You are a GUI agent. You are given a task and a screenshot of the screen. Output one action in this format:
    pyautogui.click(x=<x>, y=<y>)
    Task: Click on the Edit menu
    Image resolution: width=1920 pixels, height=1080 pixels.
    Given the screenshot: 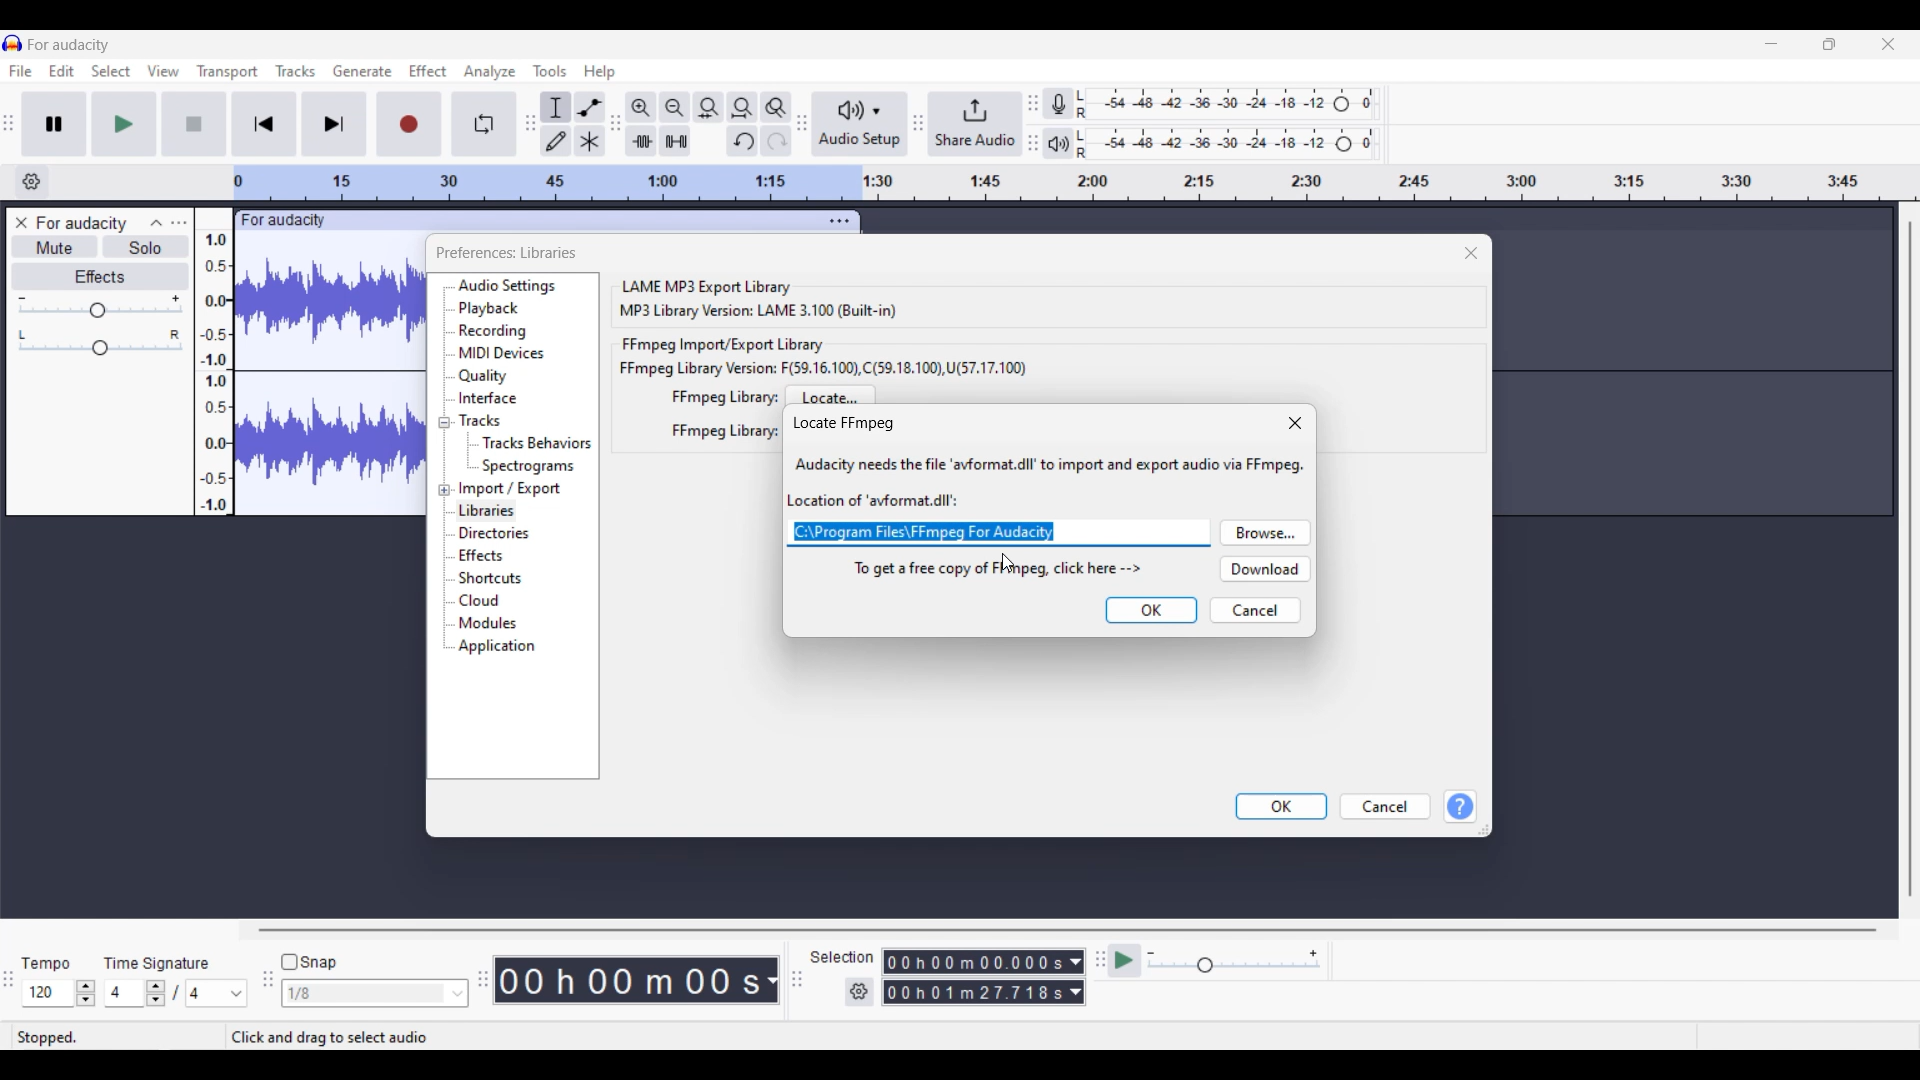 What is the action you would take?
    pyautogui.click(x=62, y=71)
    